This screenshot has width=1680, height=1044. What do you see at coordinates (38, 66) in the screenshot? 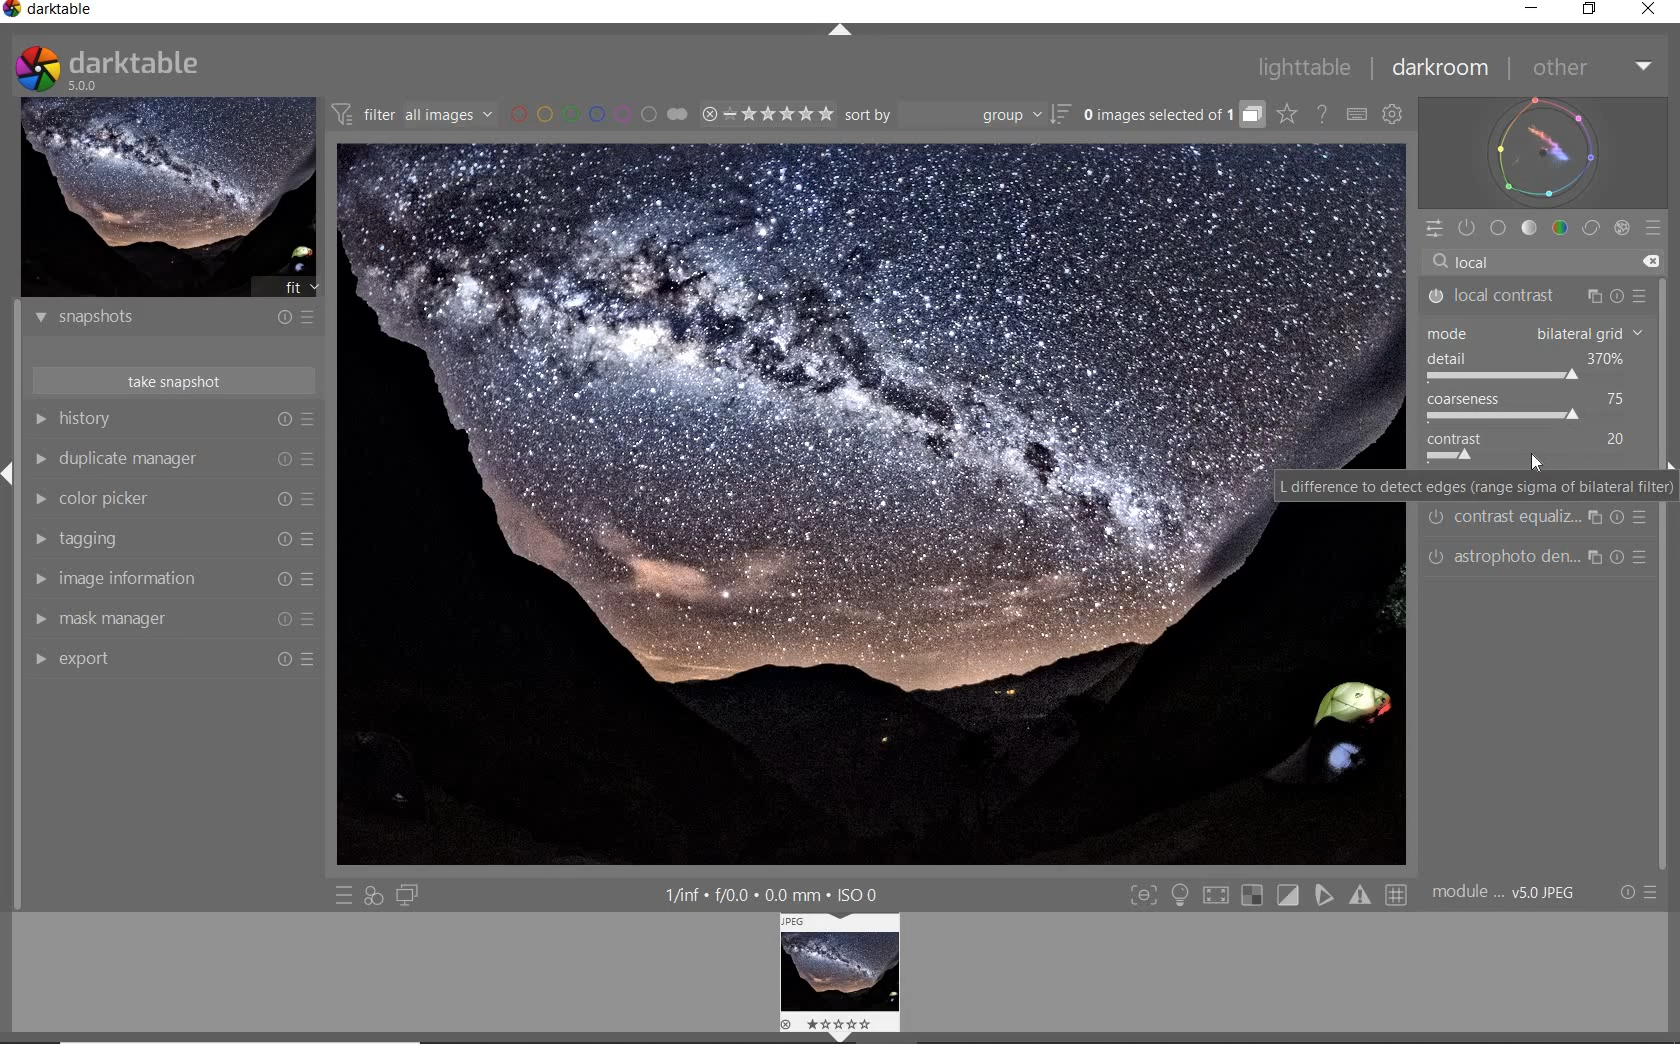
I see `darktable logo` at bounding box center [38, 66].